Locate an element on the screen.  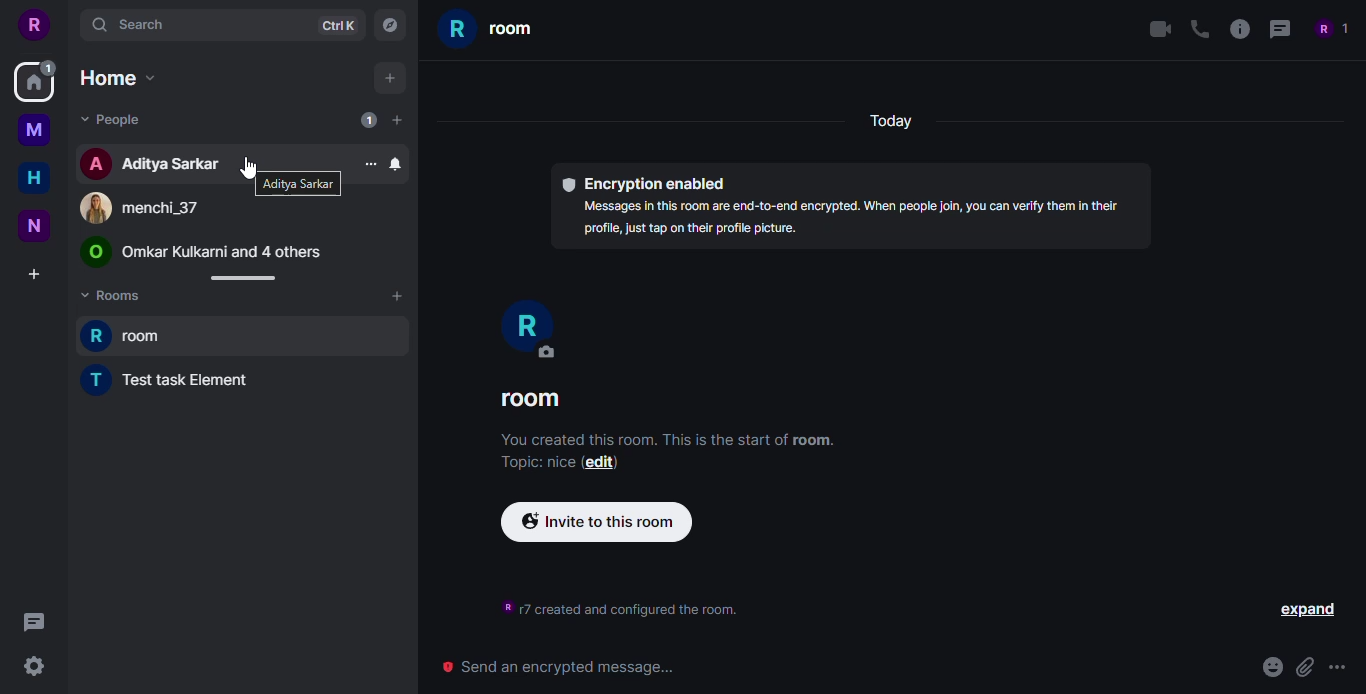
more options is located at coordinates (1340, 670).